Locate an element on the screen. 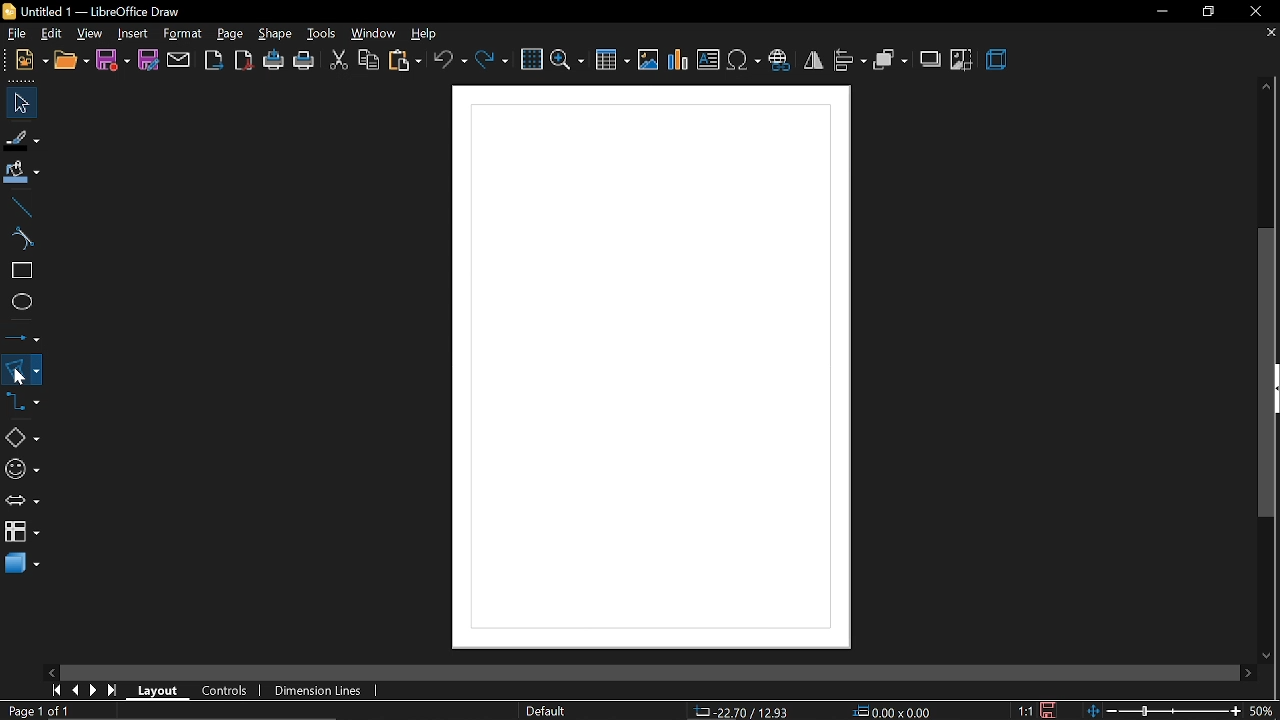 This screenshot has width=1280, height=720. tools is located at coordinates (321, 34).